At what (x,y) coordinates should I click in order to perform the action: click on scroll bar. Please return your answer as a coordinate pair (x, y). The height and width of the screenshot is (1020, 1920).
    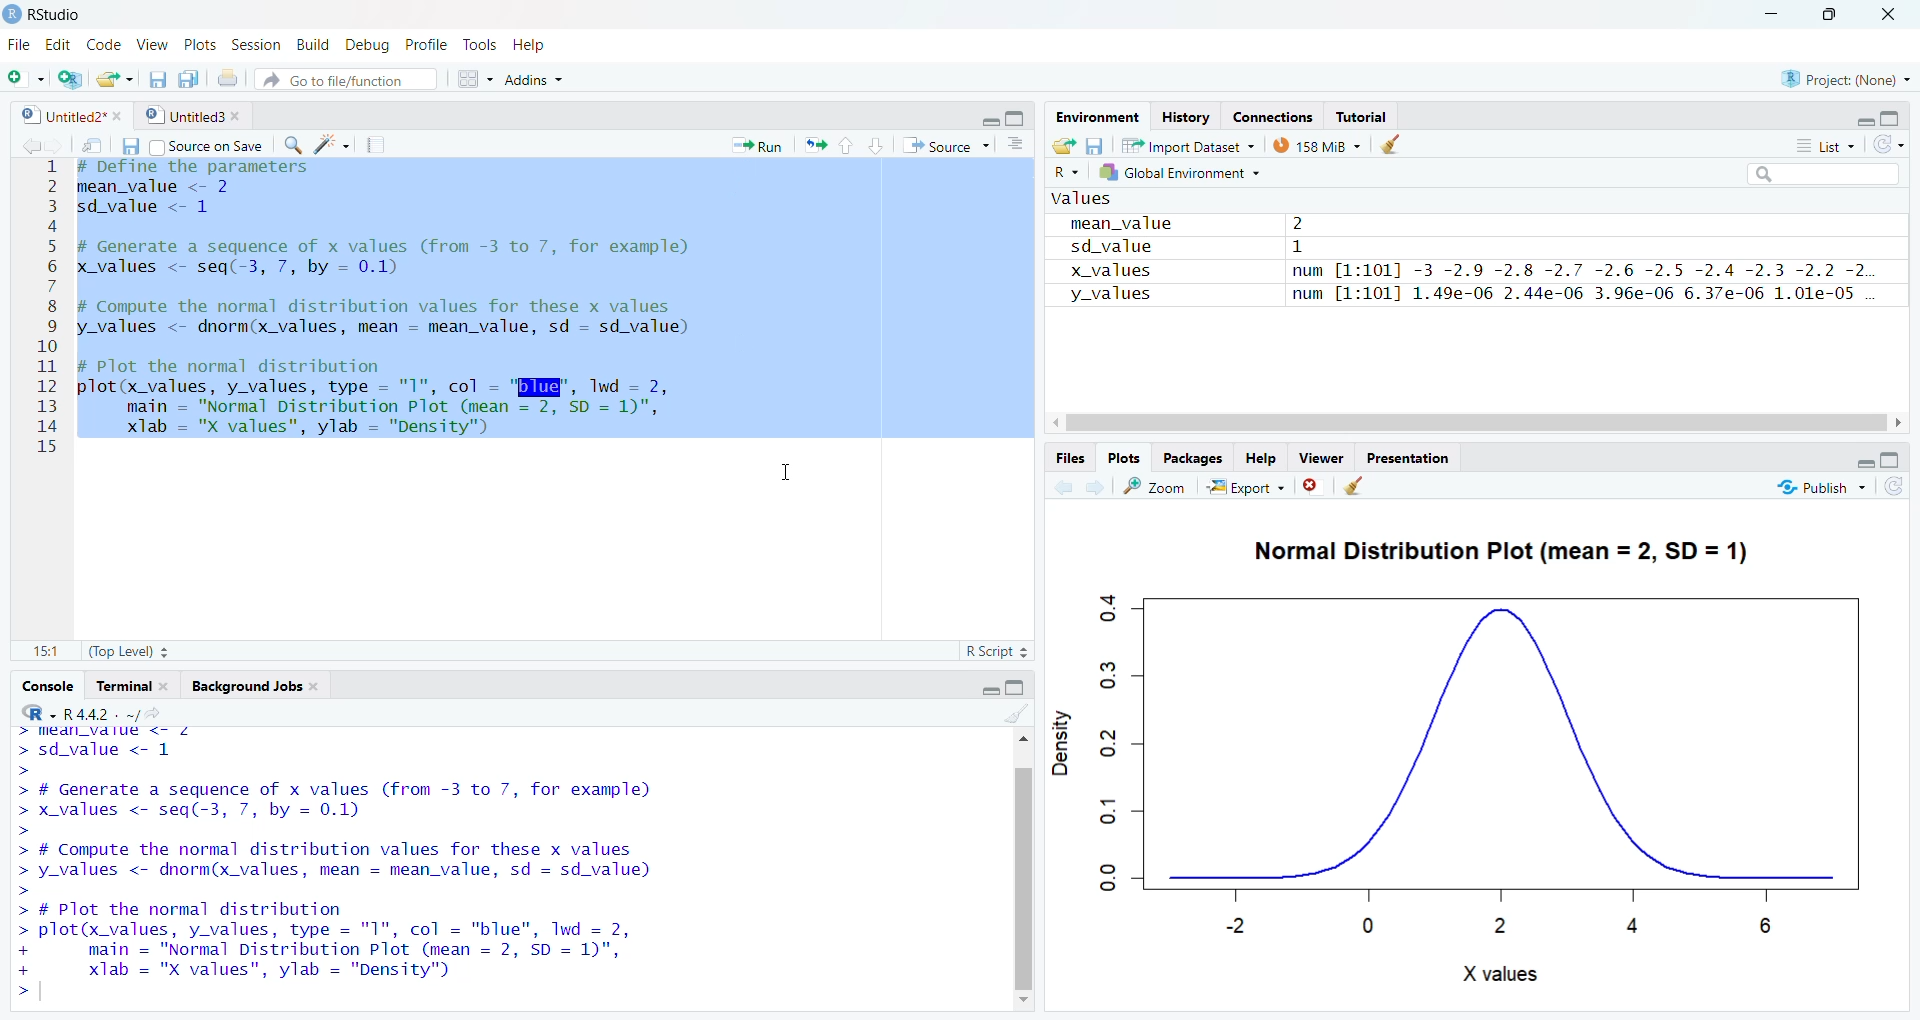
    Looking at the image, I should click on (1019, 862).